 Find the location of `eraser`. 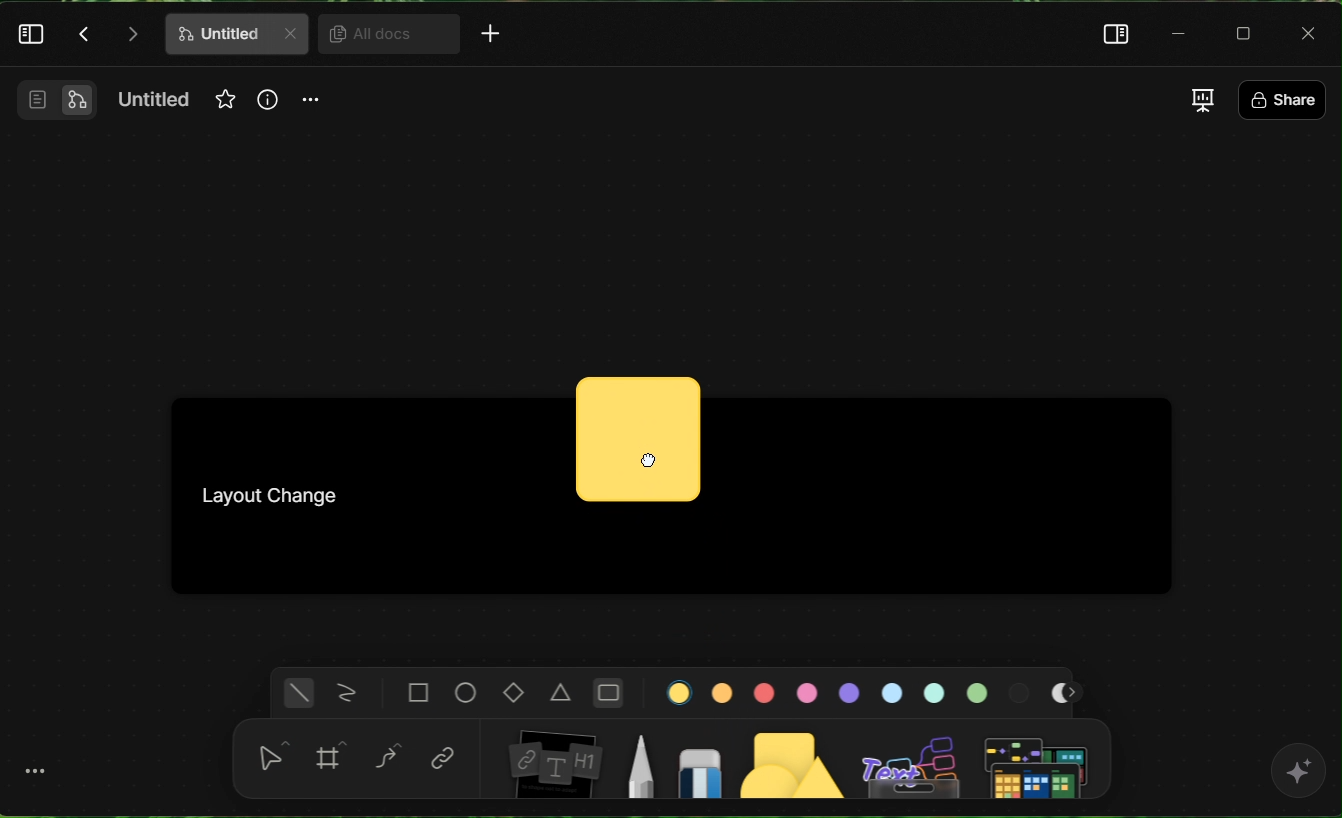

eraser is located at coordinates (699, 761).